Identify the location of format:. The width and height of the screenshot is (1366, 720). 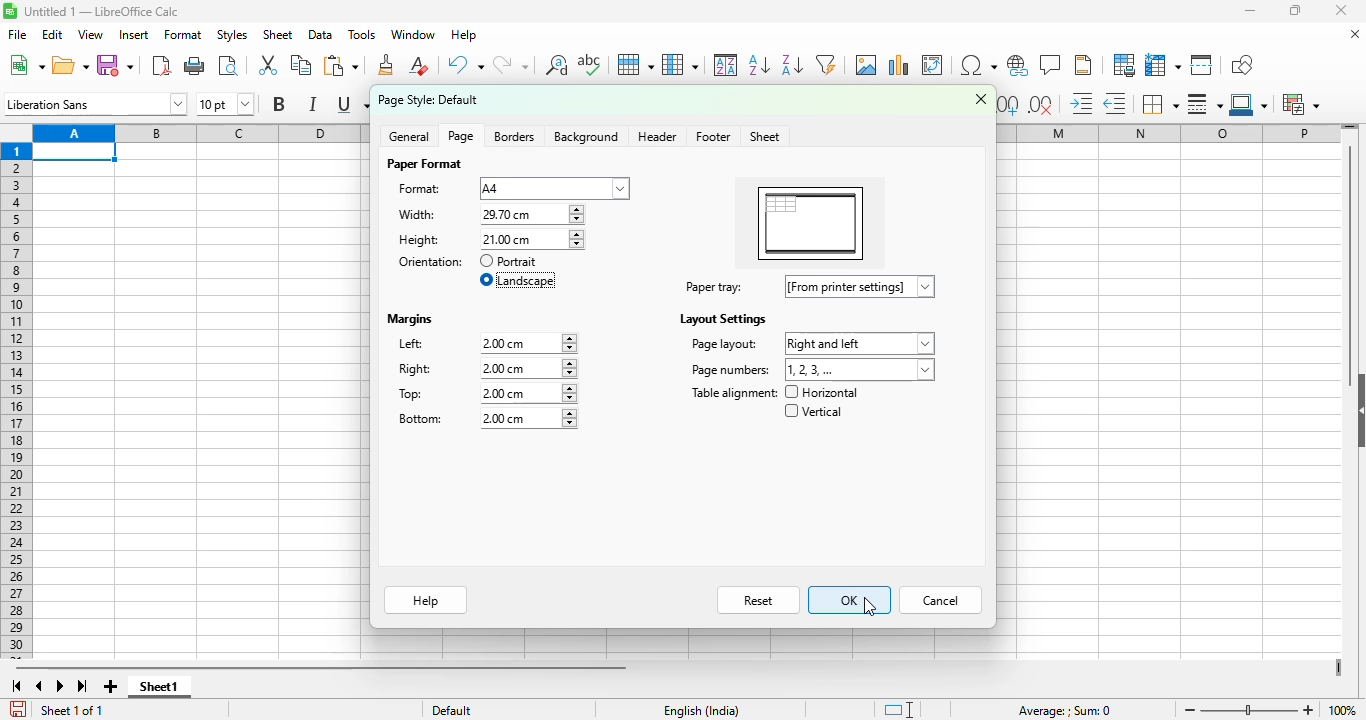
(420, 189).